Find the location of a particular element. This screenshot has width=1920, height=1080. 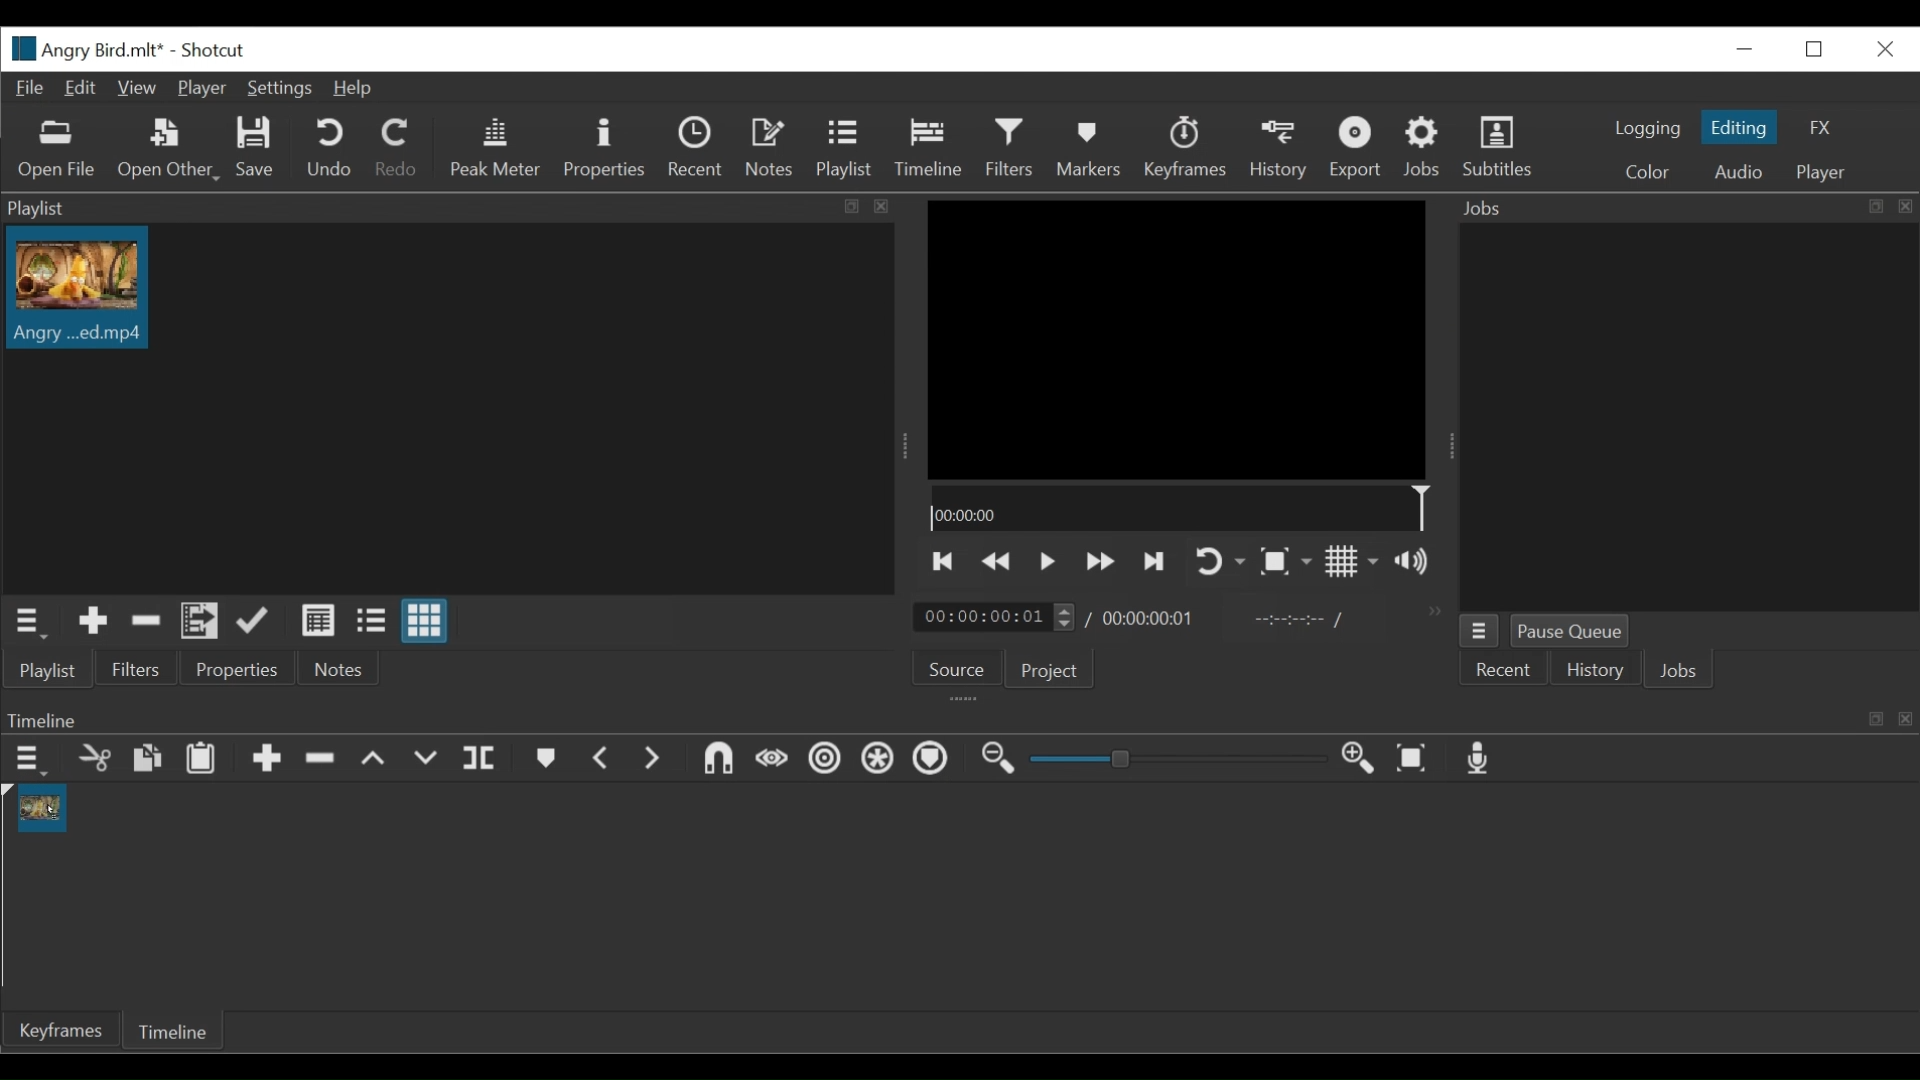

Open Other is located at coordinates (166, 150).